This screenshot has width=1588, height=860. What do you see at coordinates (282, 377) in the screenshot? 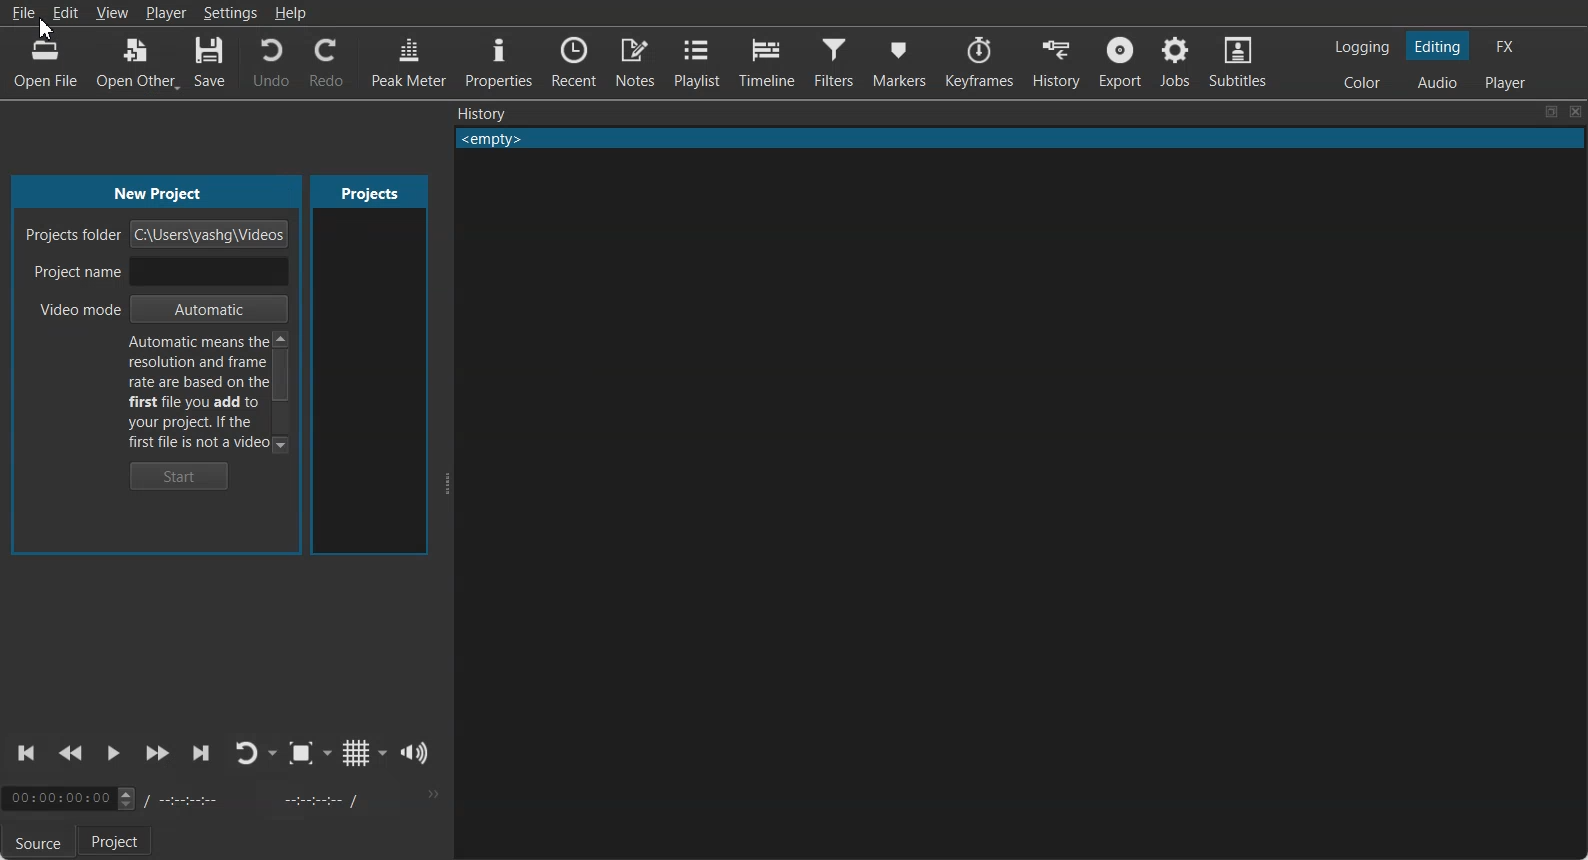
I see `Vertical Scroll bar` at bounding box center [282, 377].